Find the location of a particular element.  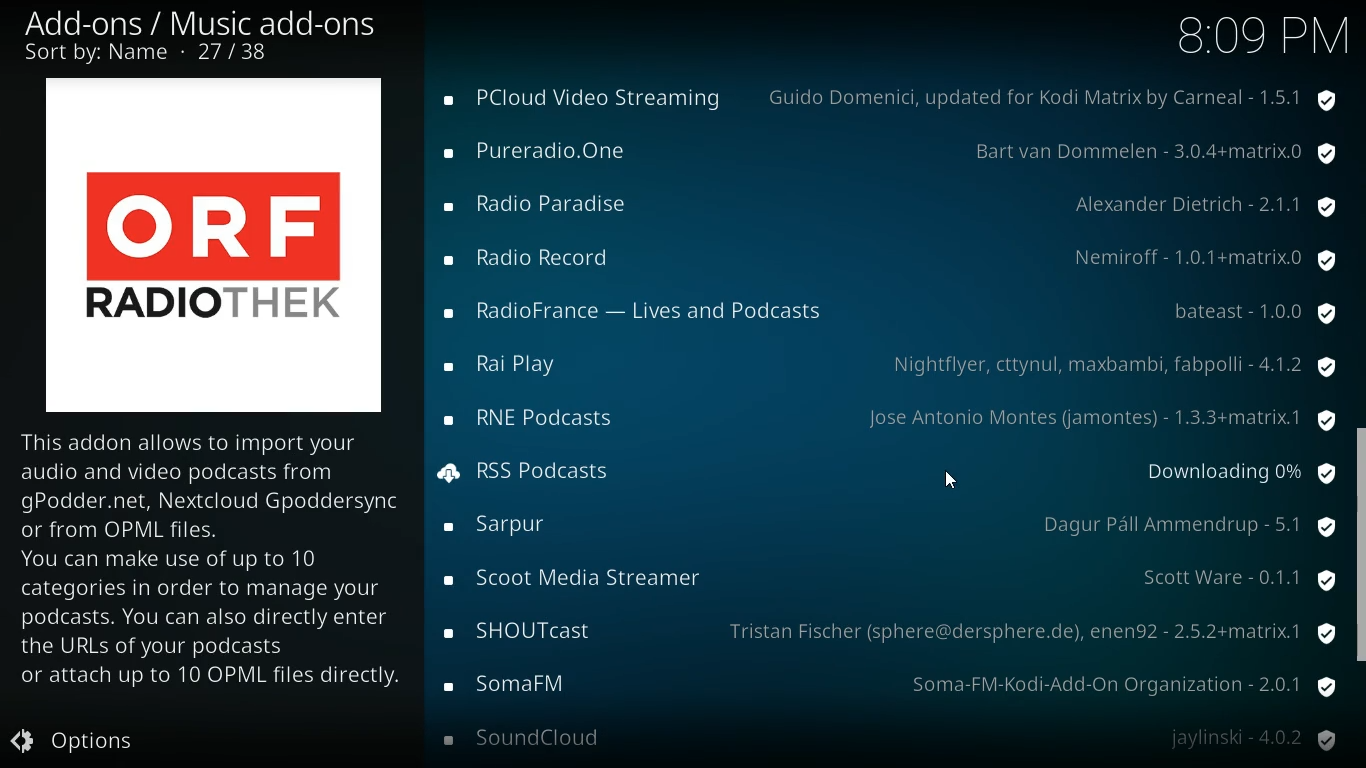

Cursor is located at coordinates (954, 483).